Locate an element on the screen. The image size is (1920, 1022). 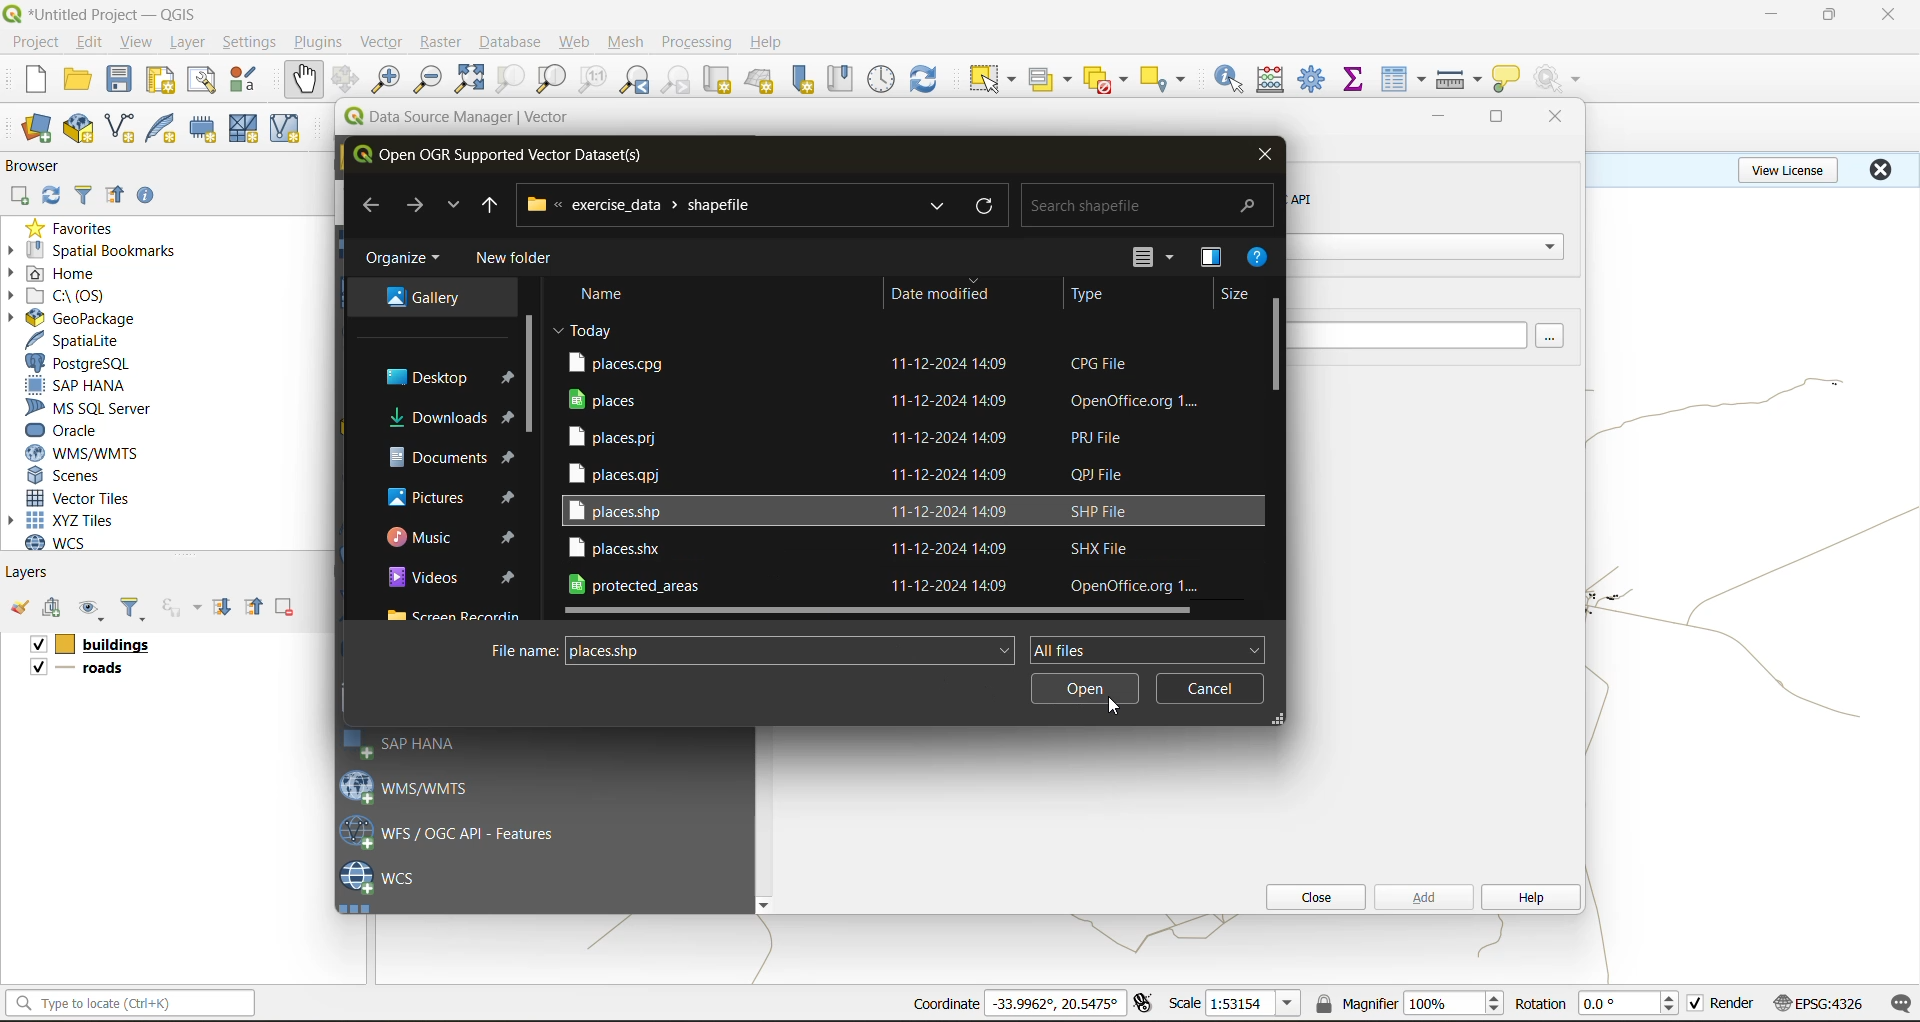
folder explorer is located at coordinates (459, 614).